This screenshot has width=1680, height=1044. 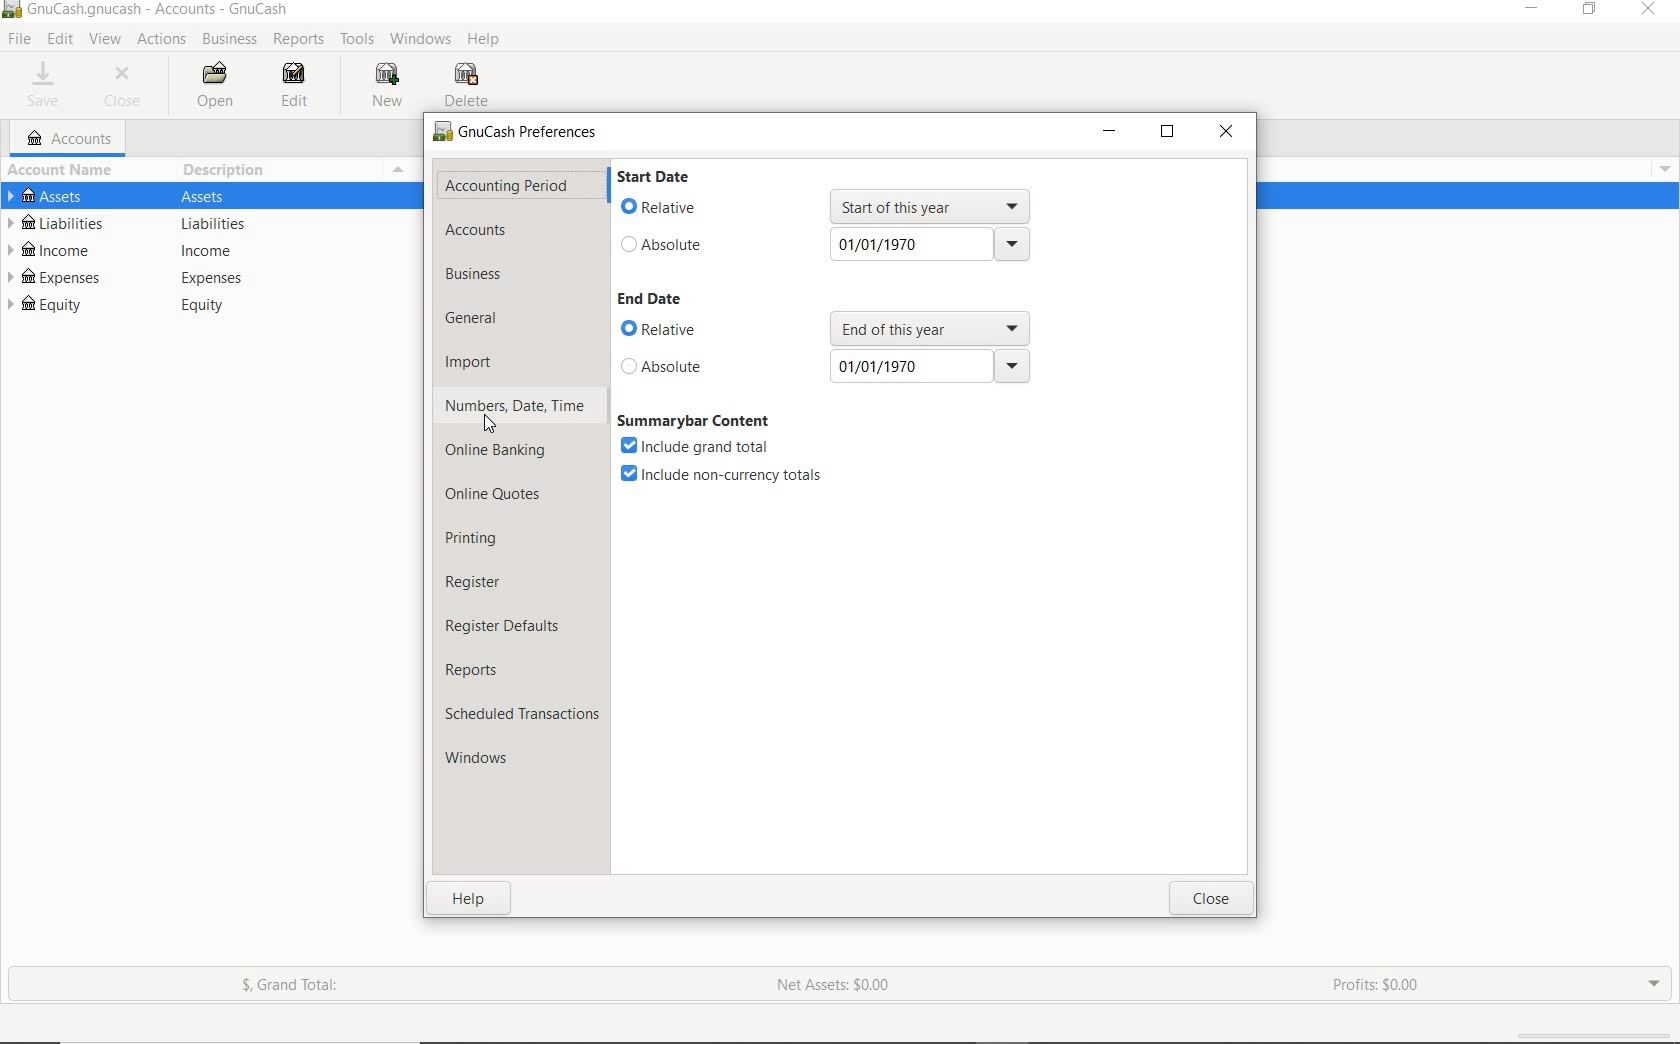 I want to click on EXPAND, so click(x=1652, y=982).